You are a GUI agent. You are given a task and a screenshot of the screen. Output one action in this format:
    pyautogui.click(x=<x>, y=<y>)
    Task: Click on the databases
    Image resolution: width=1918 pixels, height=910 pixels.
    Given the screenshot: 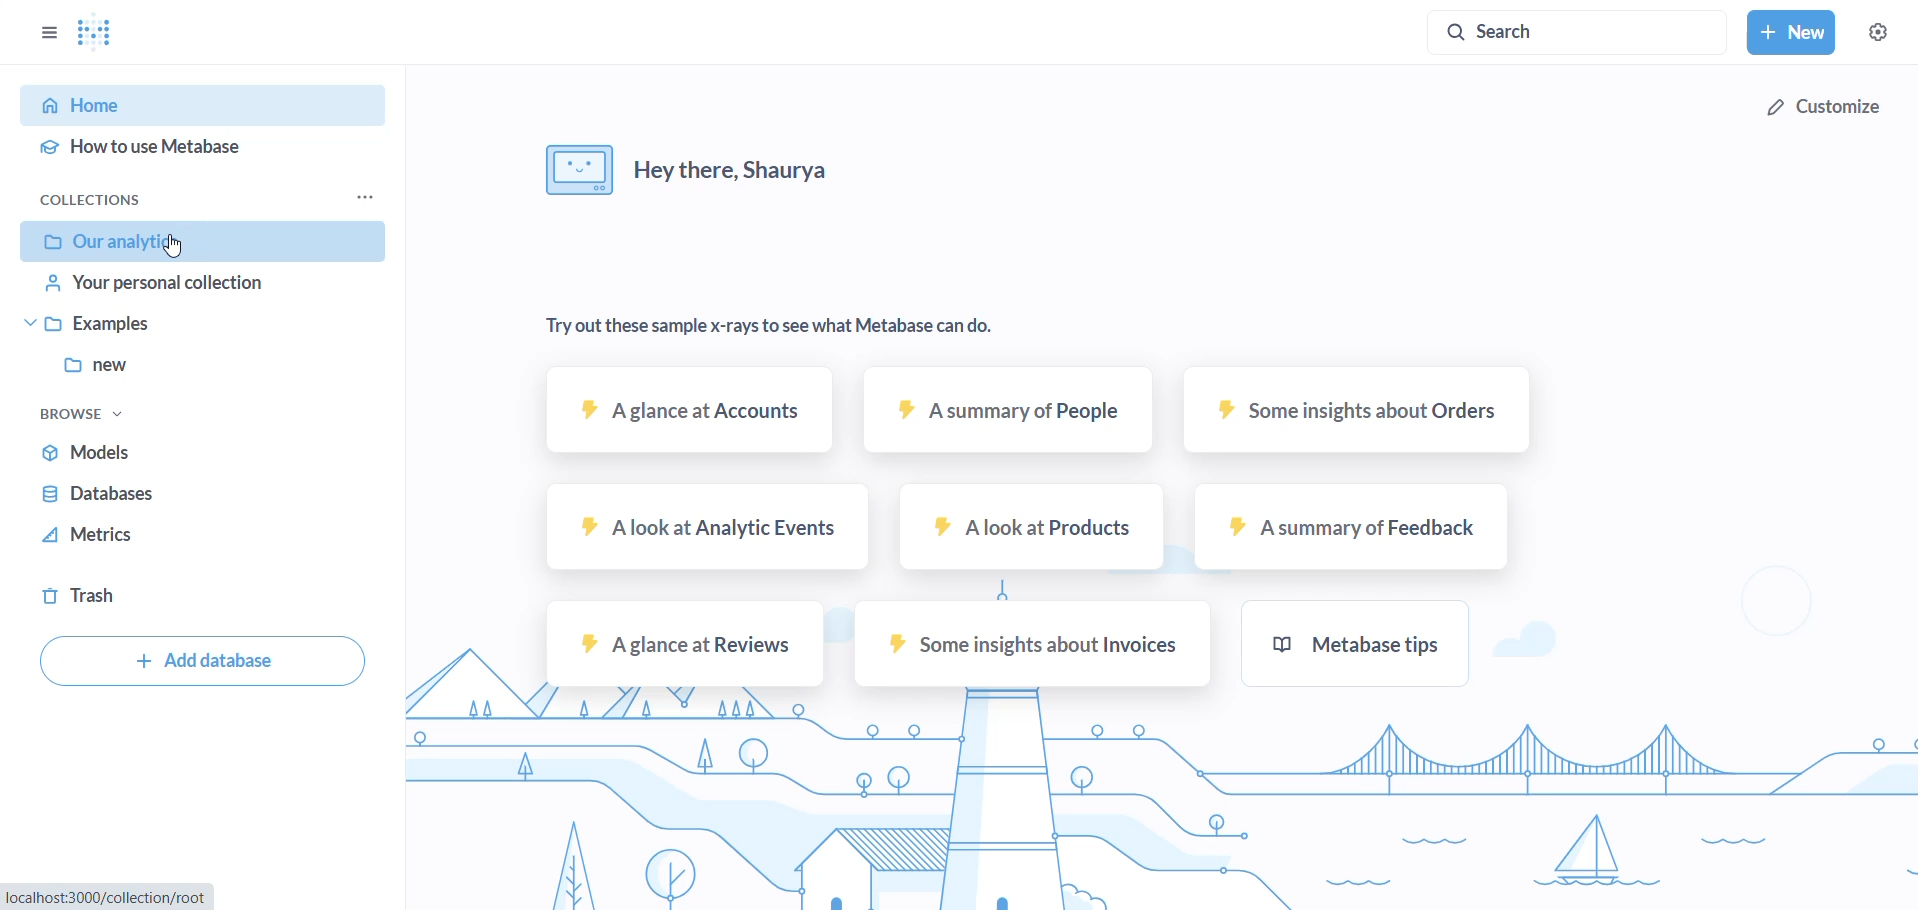 What is the action you would take?
    pyautogui.click(x=205, y=498)
    